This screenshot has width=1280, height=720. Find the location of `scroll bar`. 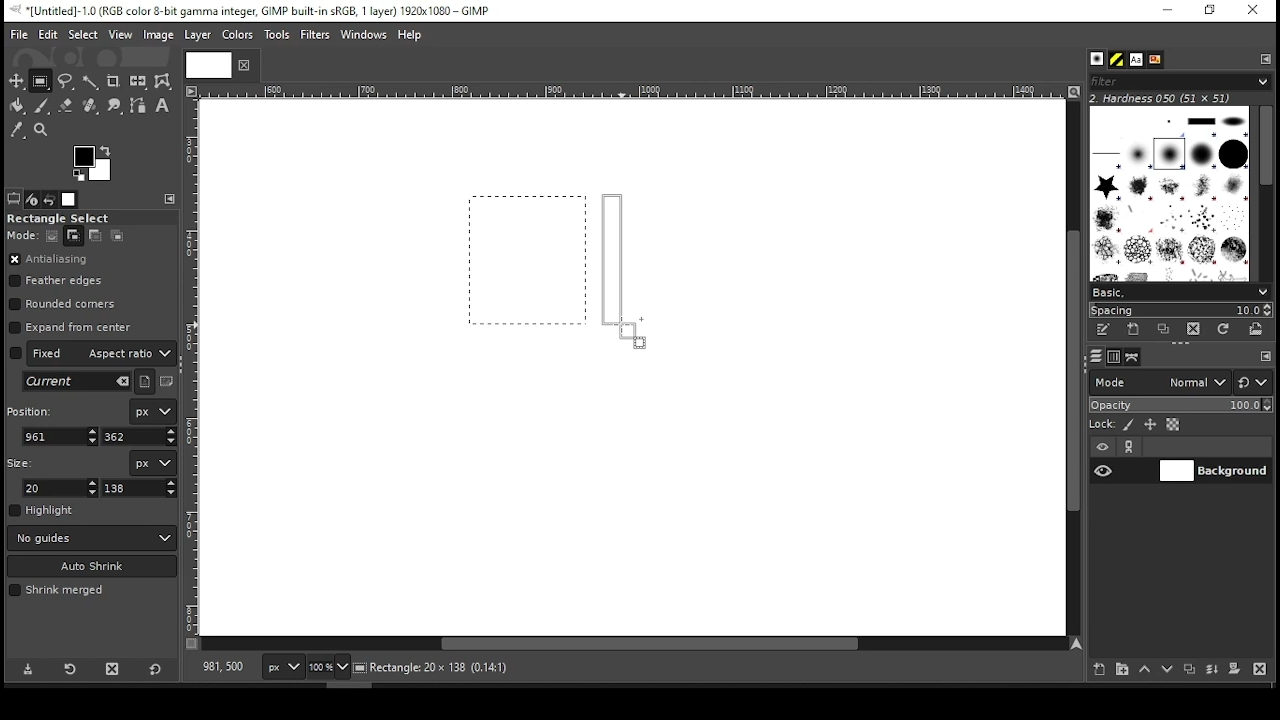

scroll bar is located at coordinates (1071, 367).